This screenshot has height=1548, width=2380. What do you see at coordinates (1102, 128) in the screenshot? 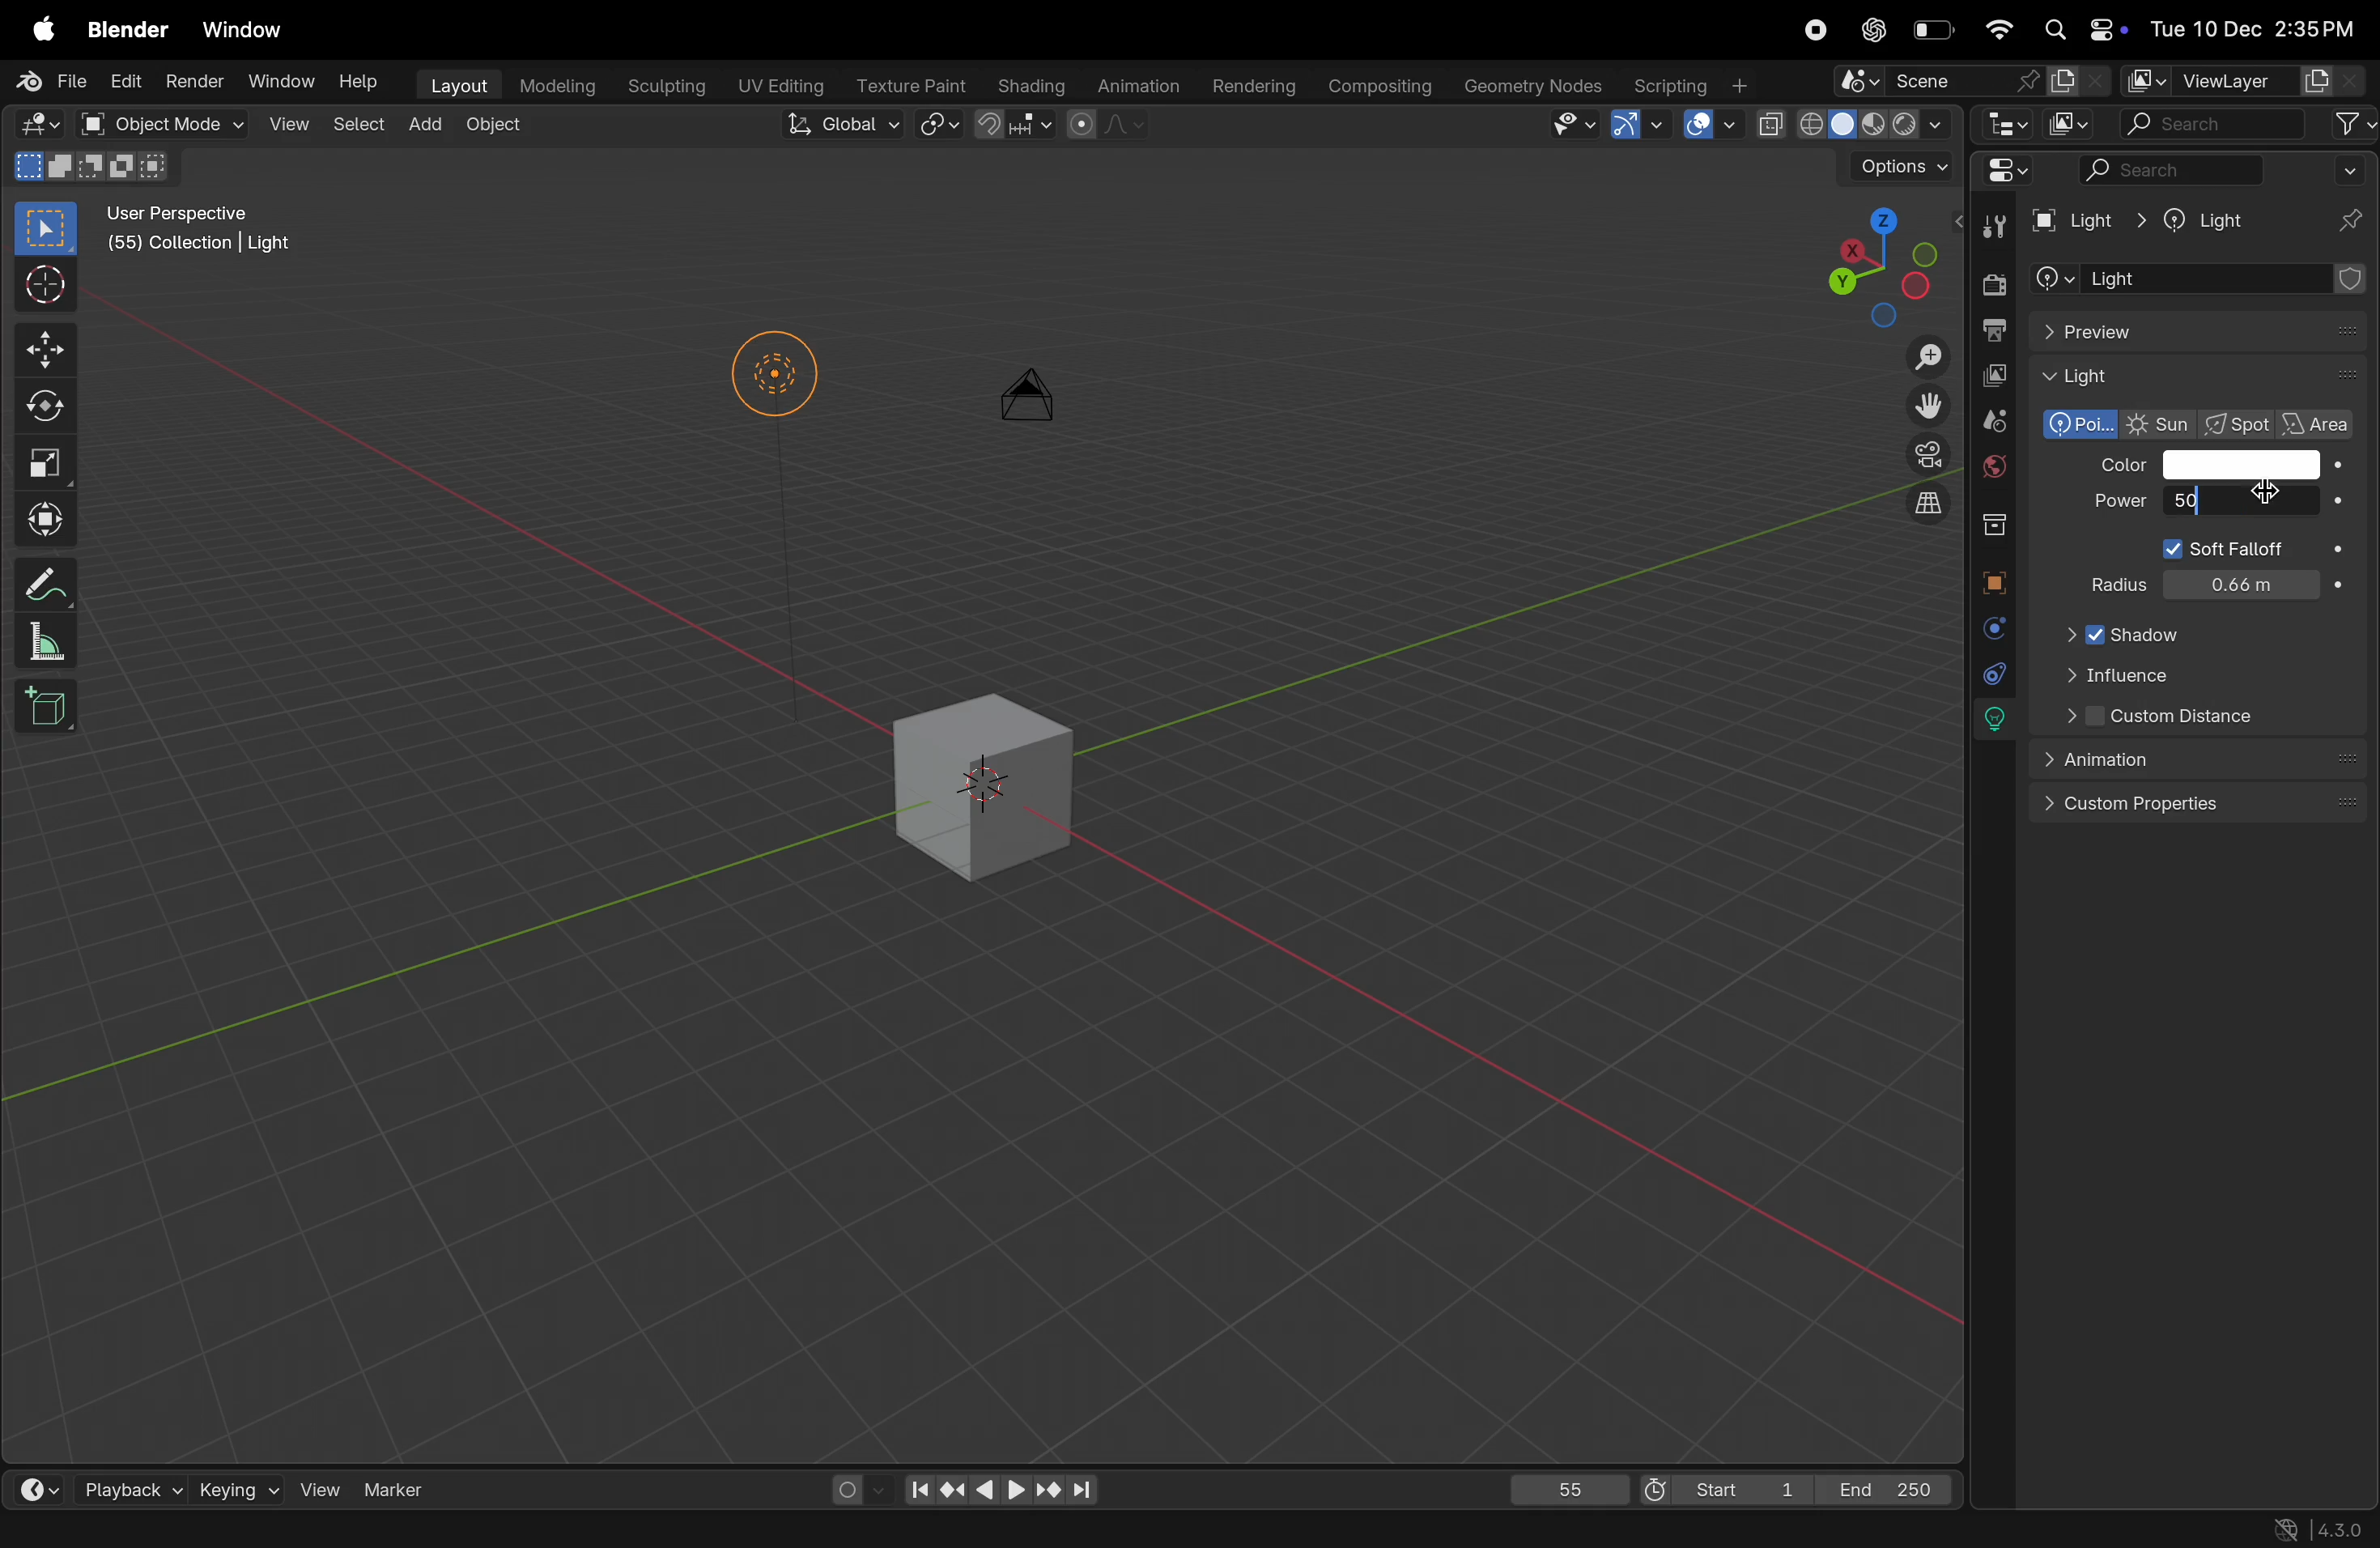
I see `proportional editing objects` at bounding box center [1102, 128].